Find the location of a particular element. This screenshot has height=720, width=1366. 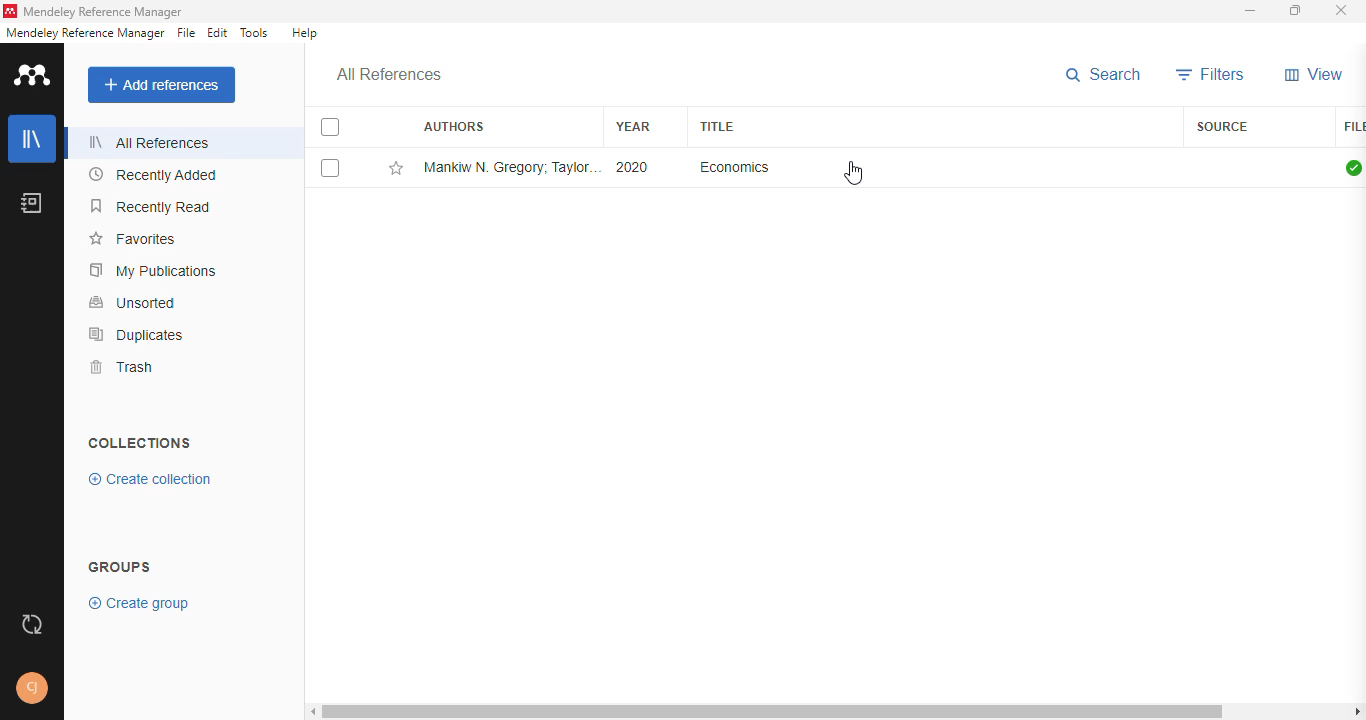

trash is located at coordinates (123, 366).